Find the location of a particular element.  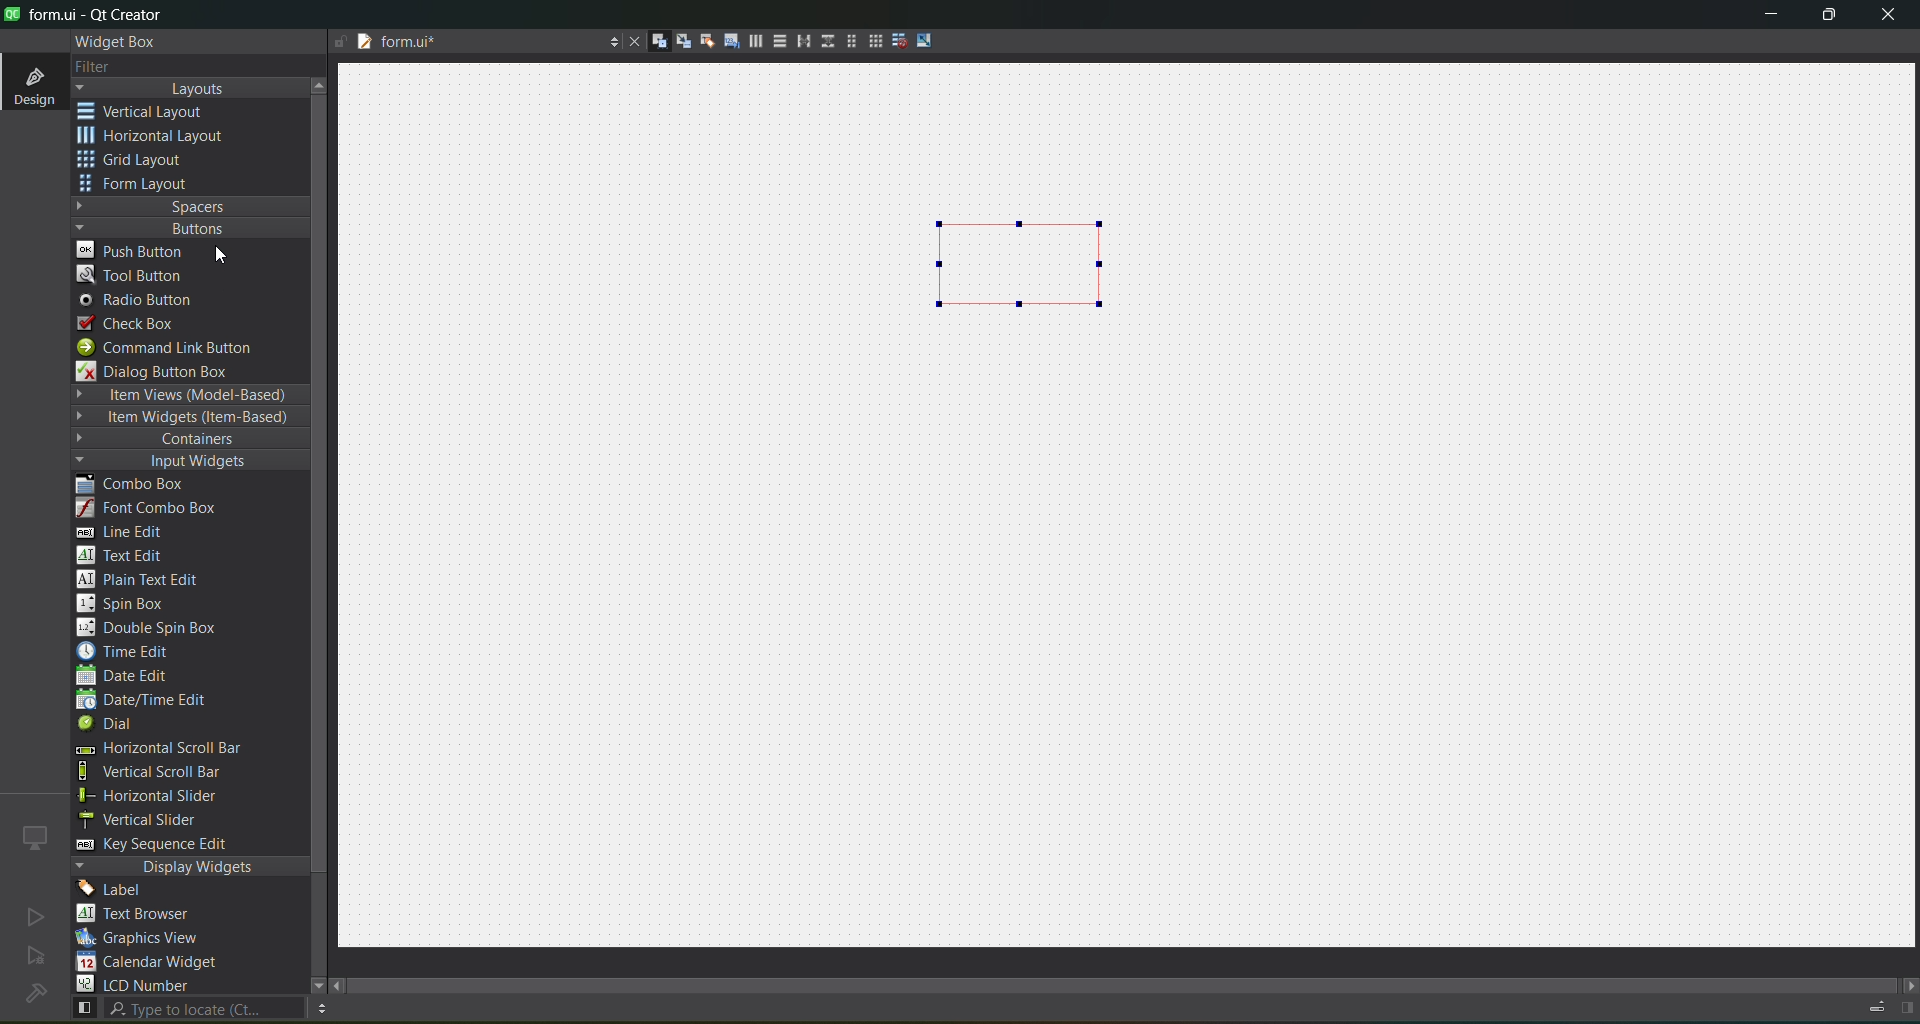

buttons is located at coordinates (186, 227).